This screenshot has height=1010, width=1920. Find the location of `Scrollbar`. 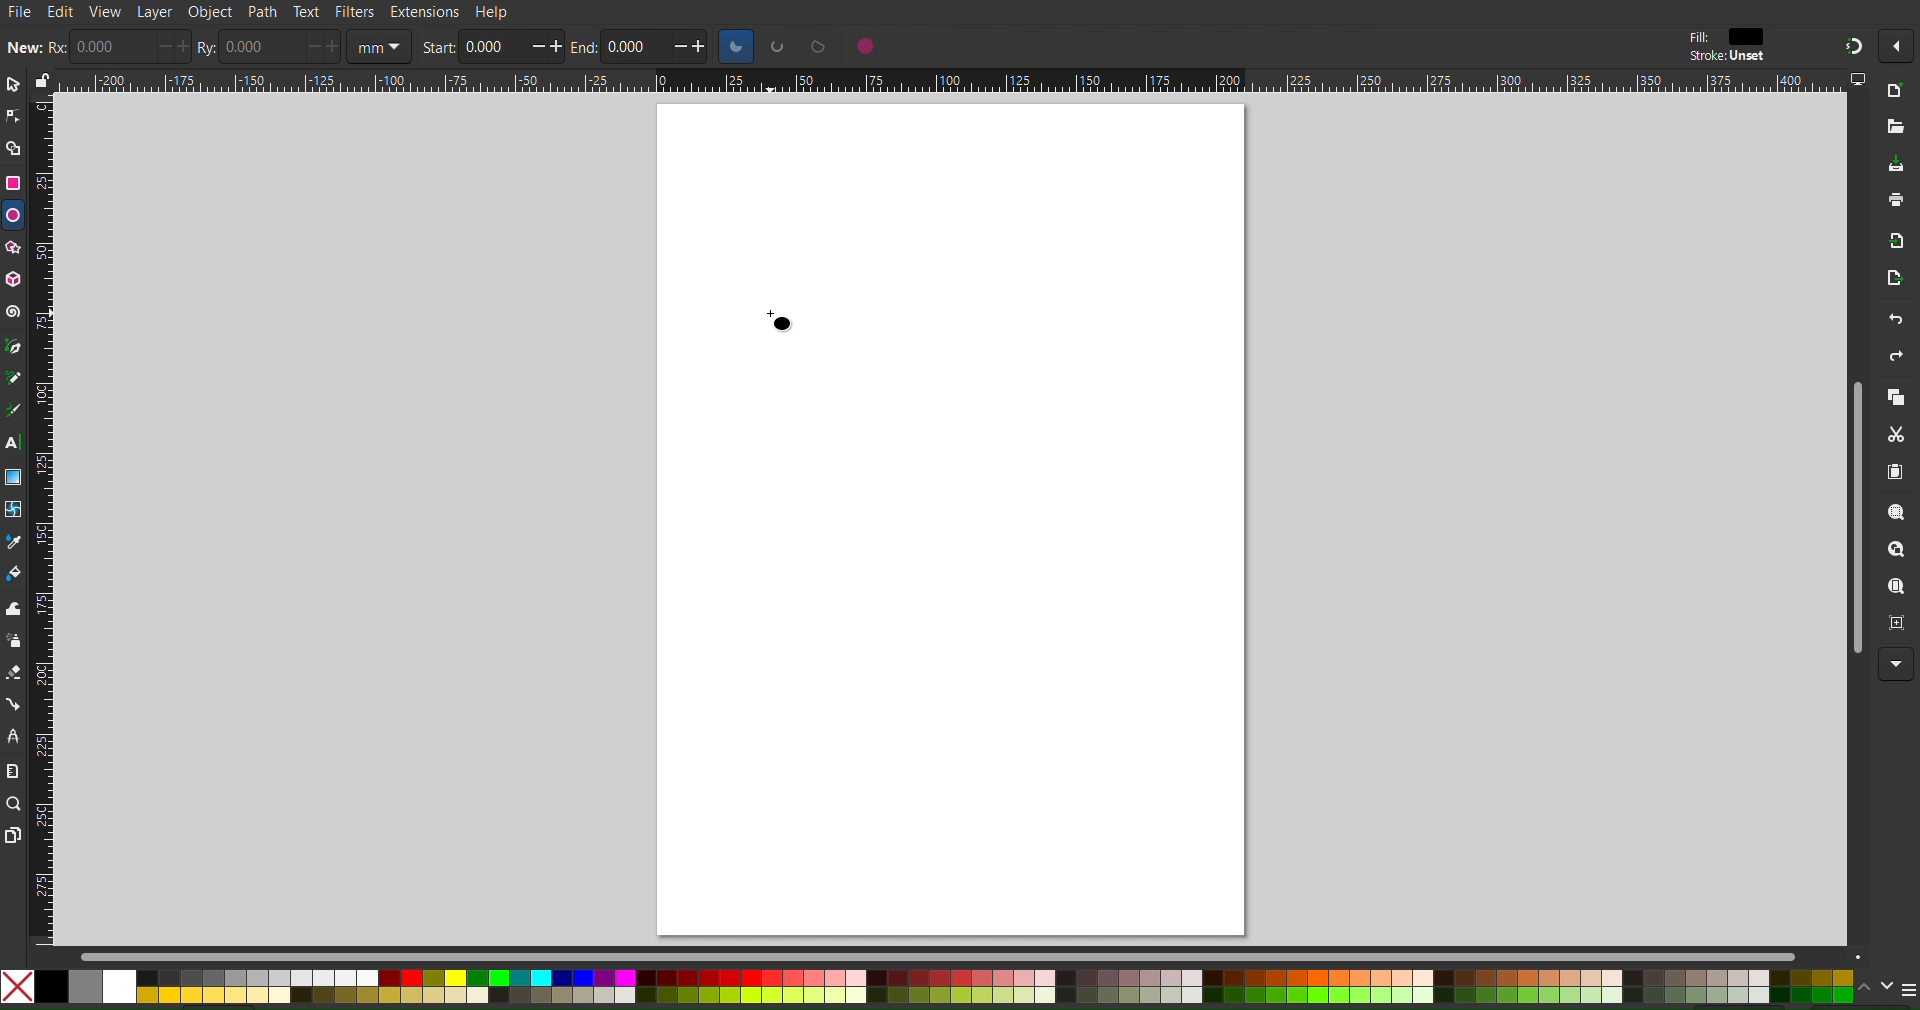

Scrollbar is located at coordinates (1855, 510).